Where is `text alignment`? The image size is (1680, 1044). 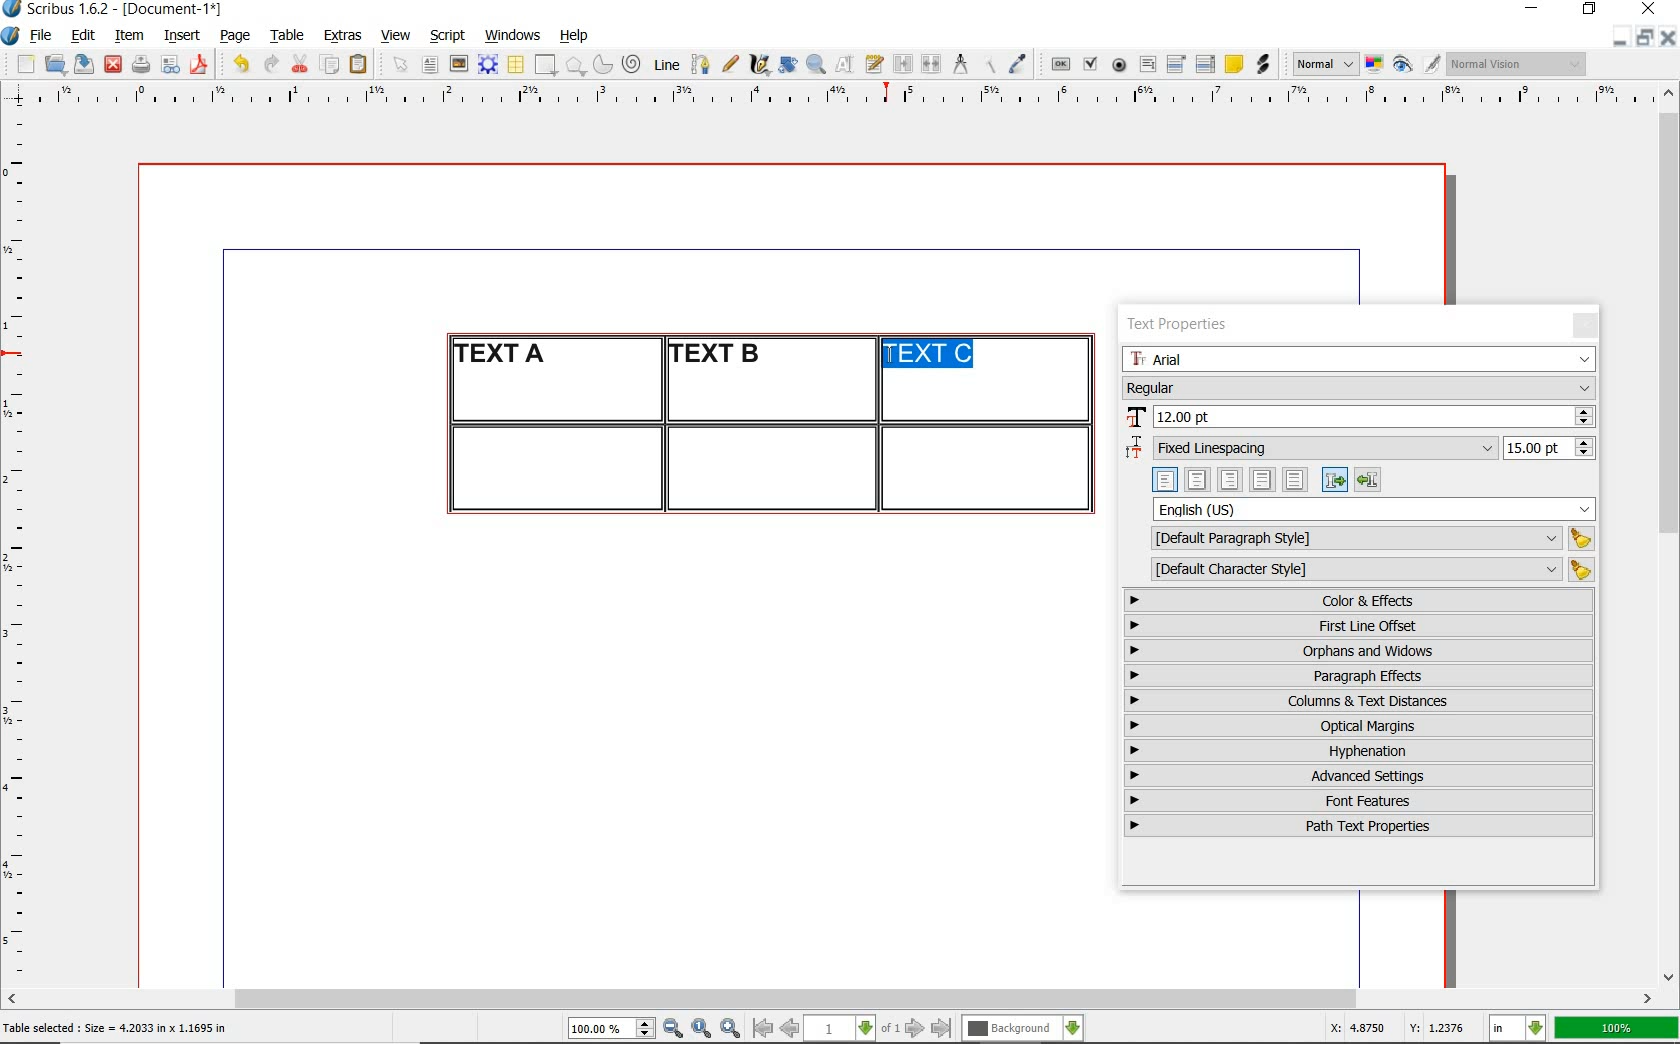 text alignment is located at coordinates (1266, 479).